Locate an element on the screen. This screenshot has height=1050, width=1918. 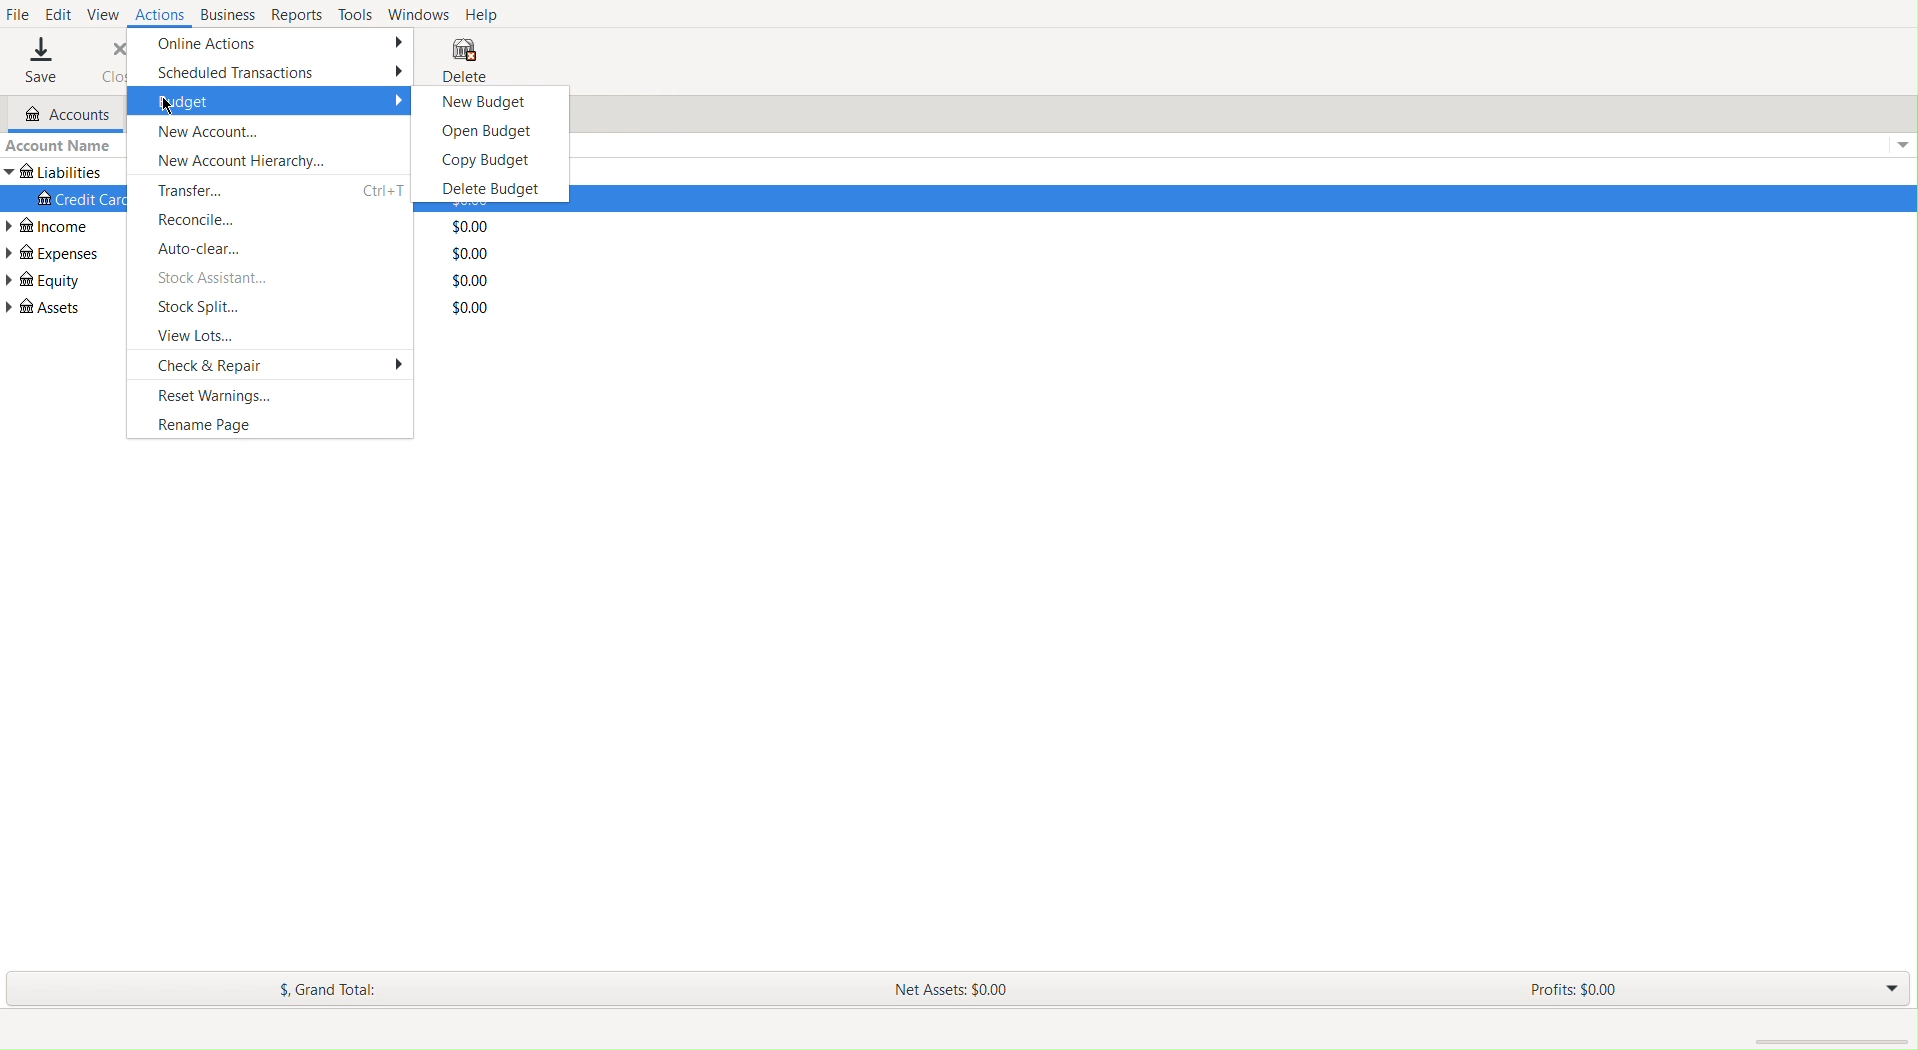
Check and Repair is located at coordinates (278, 365).